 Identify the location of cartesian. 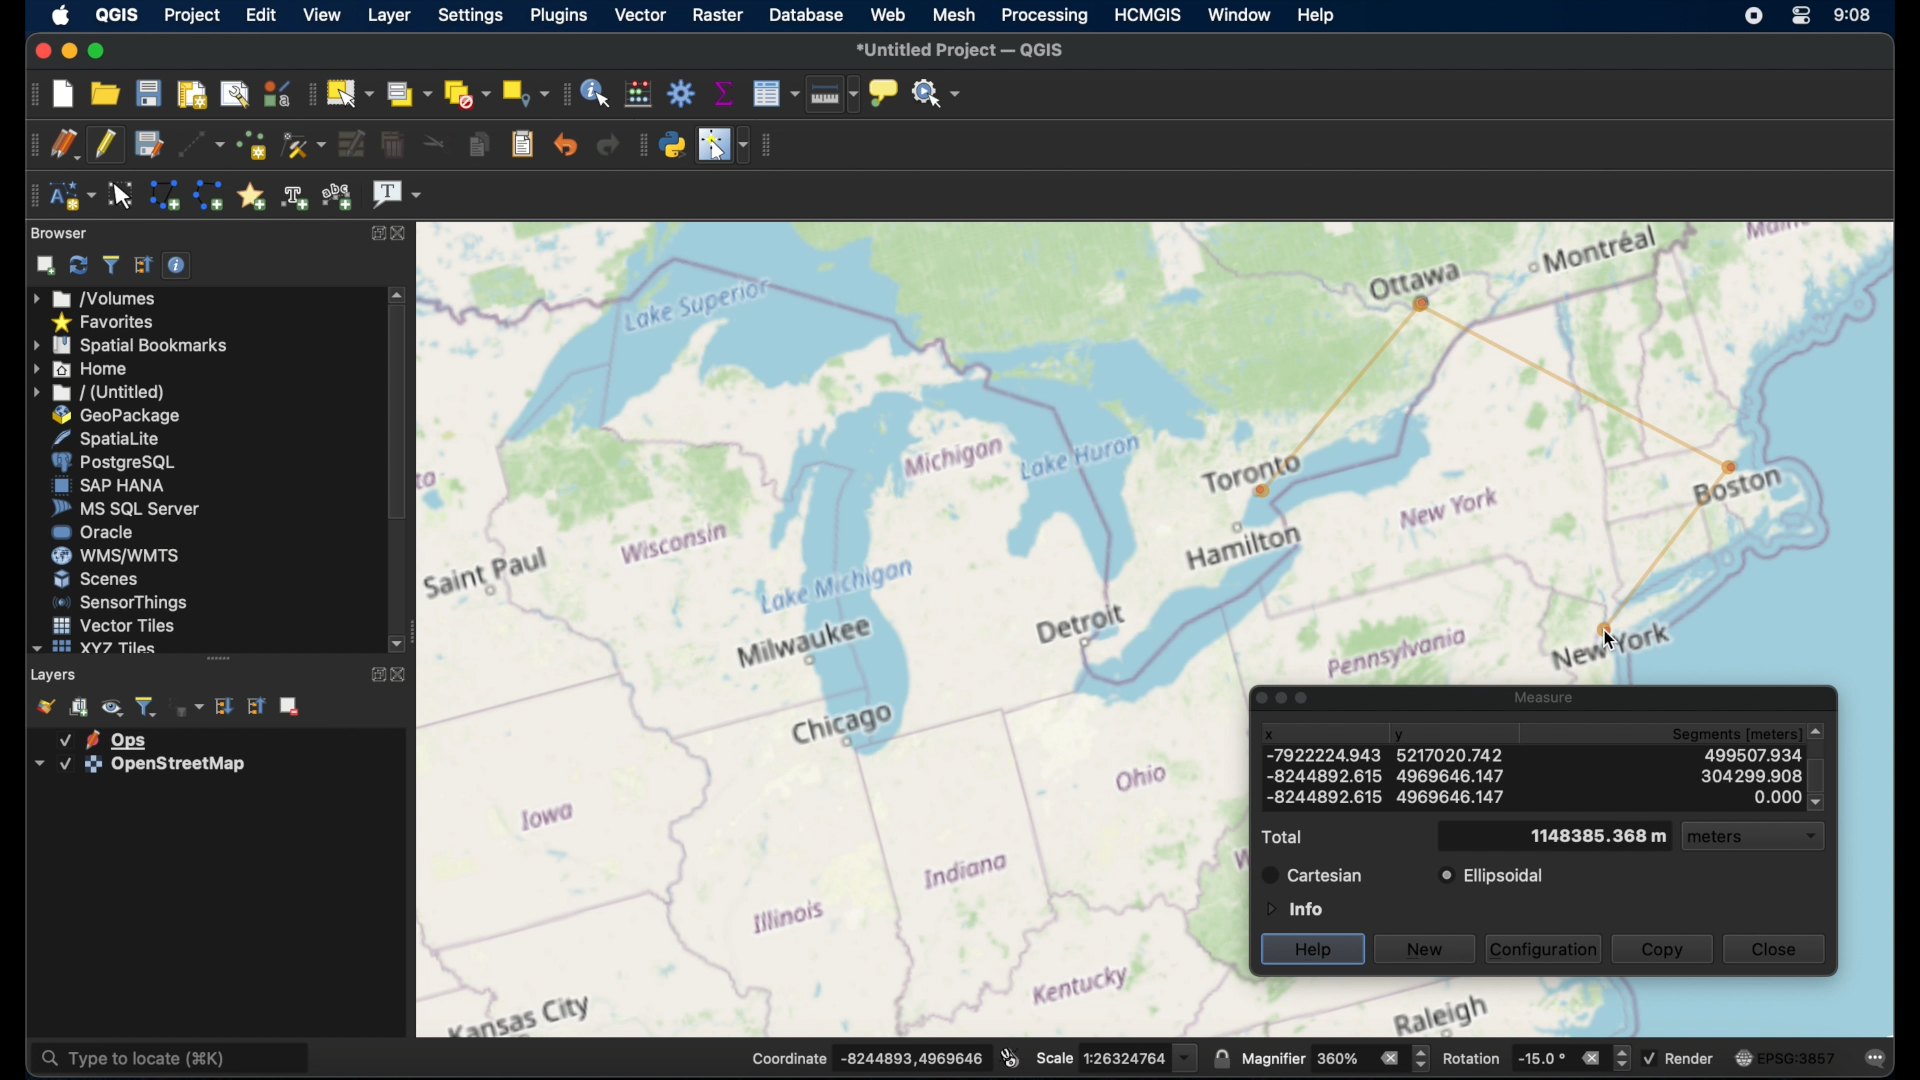
(1312, 874).